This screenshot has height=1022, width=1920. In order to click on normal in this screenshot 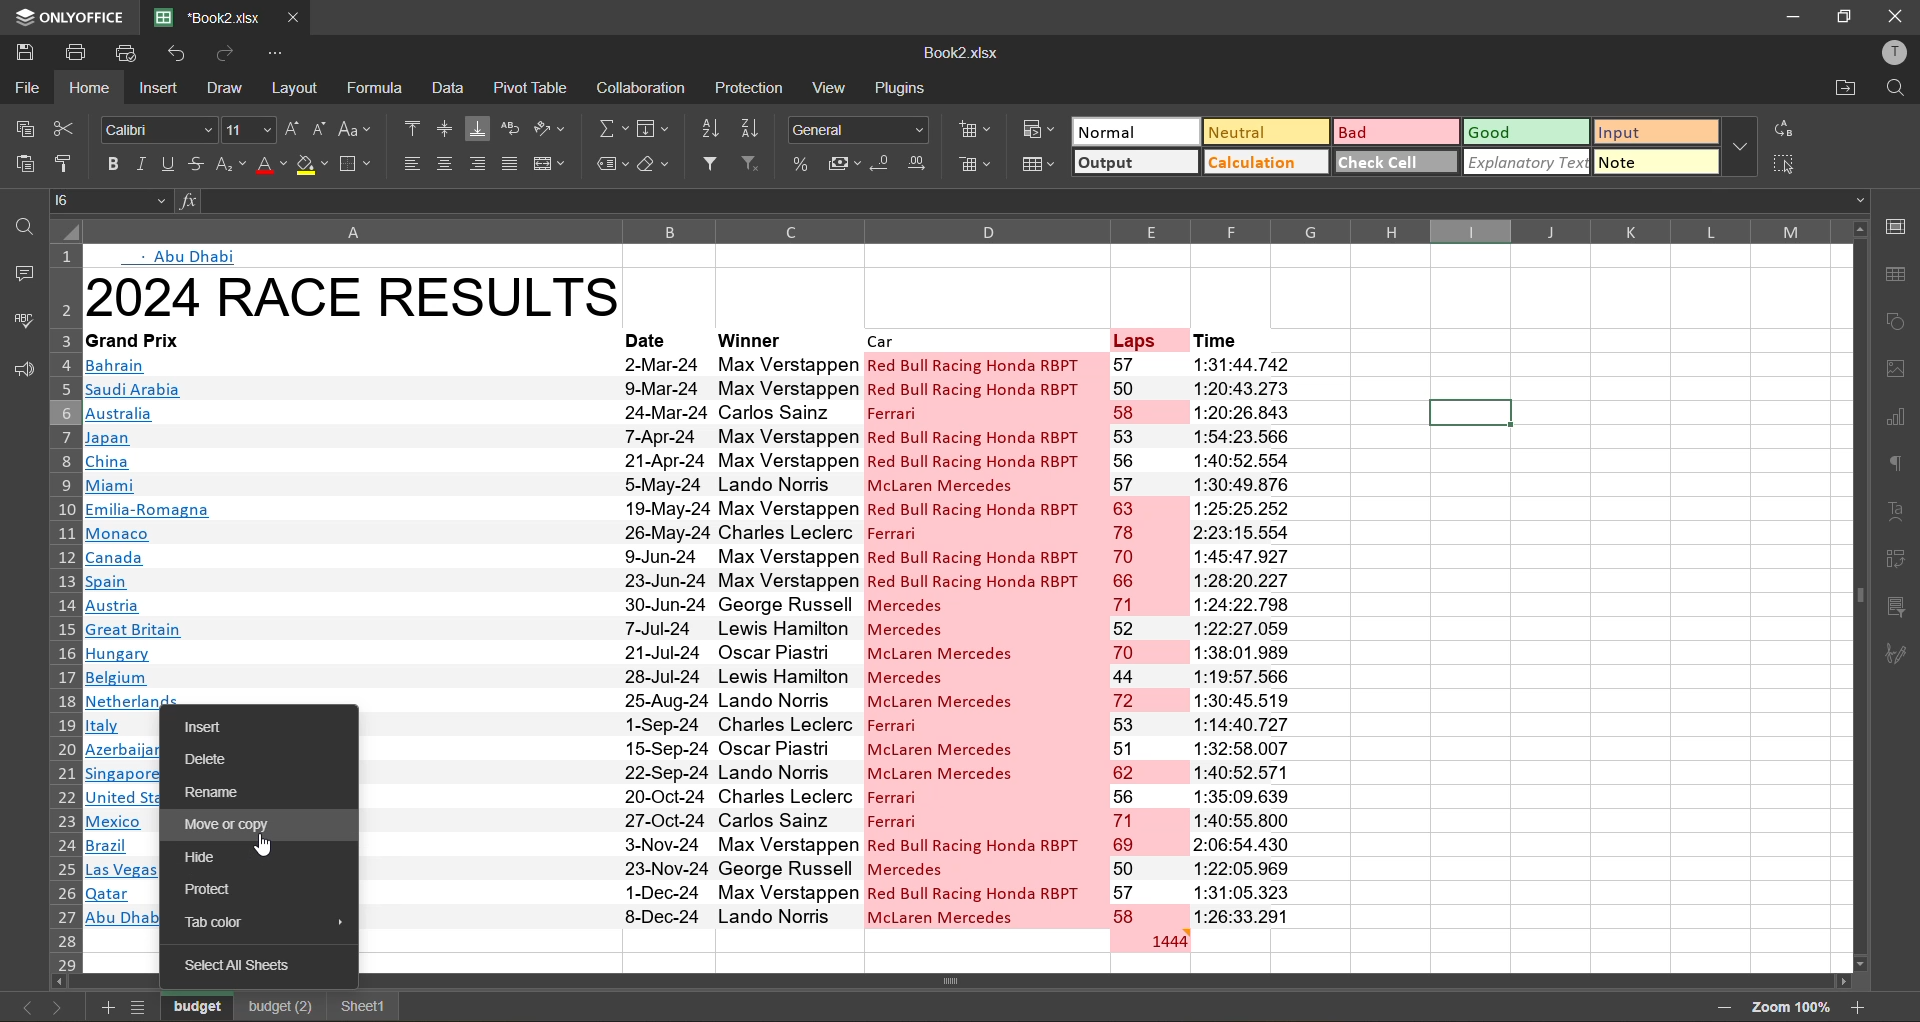, I will do `click(1133, 131)`.